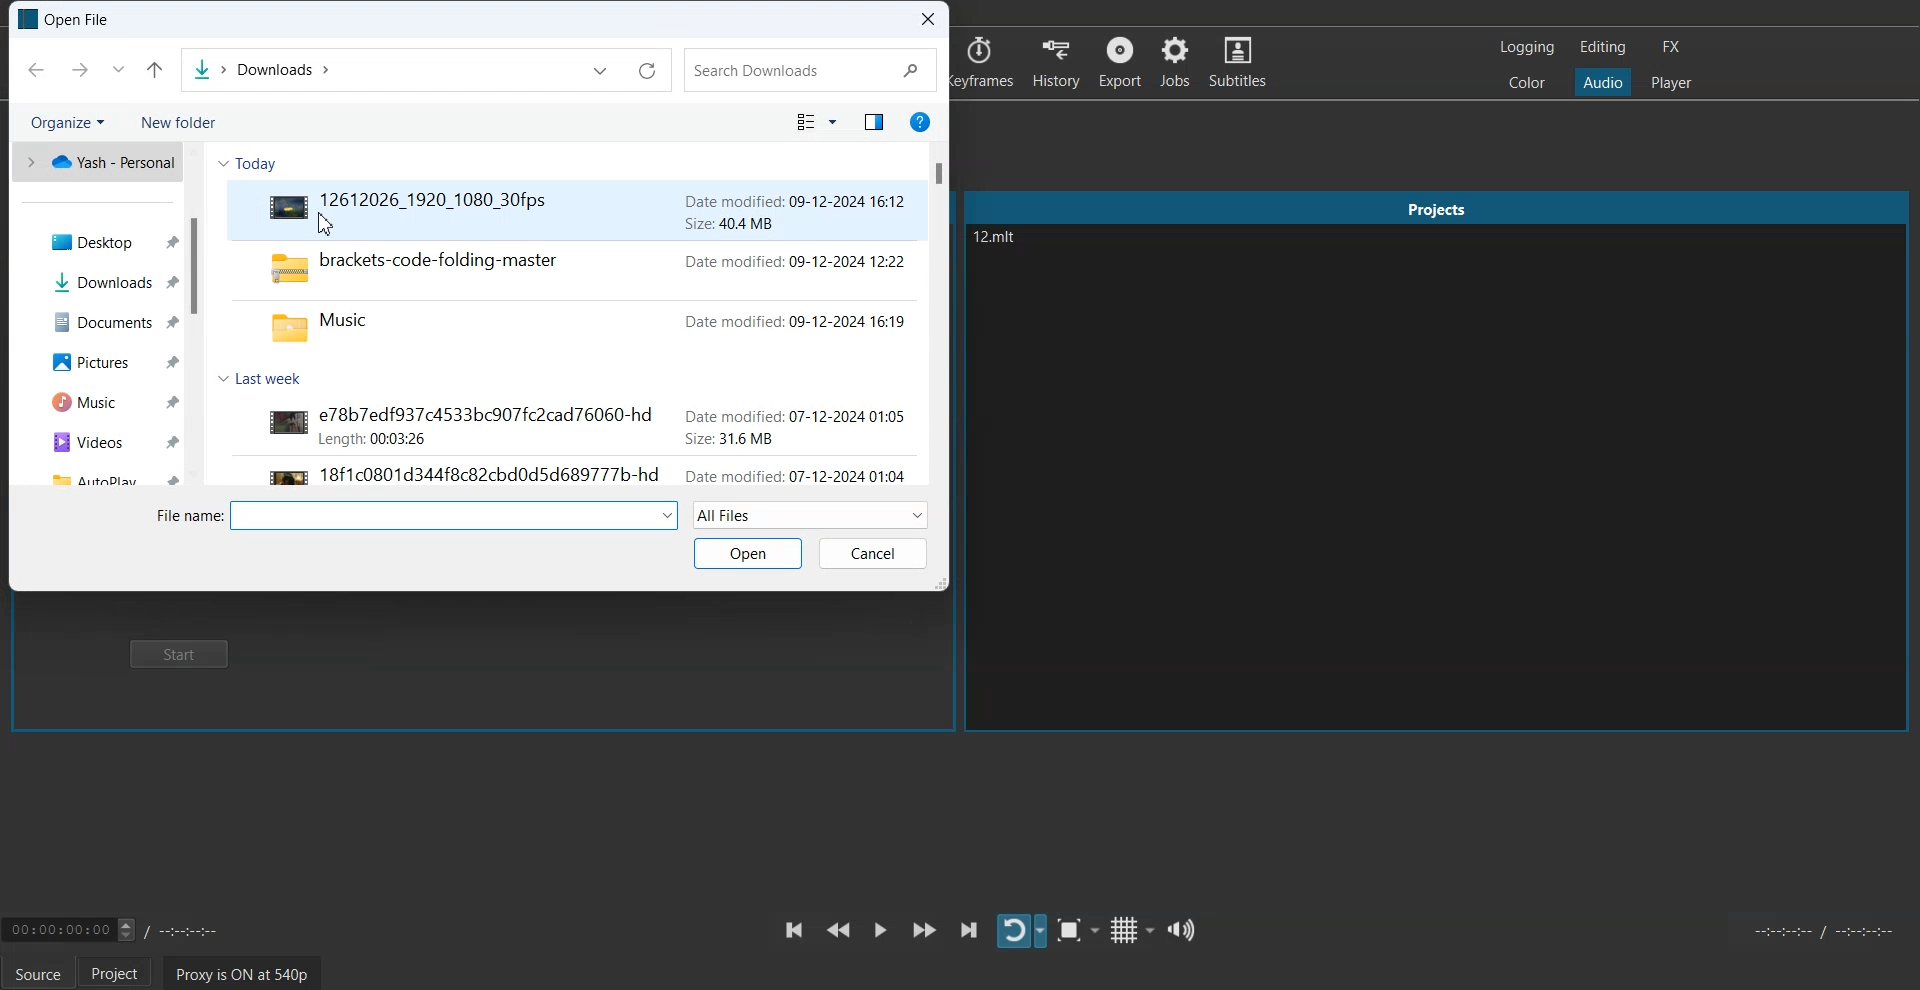 Image resolution: width=1920 pixels, height=990 pixels. Describe the element at coordinates (98, 323) in the screenshot. I see `Documents` at that location.